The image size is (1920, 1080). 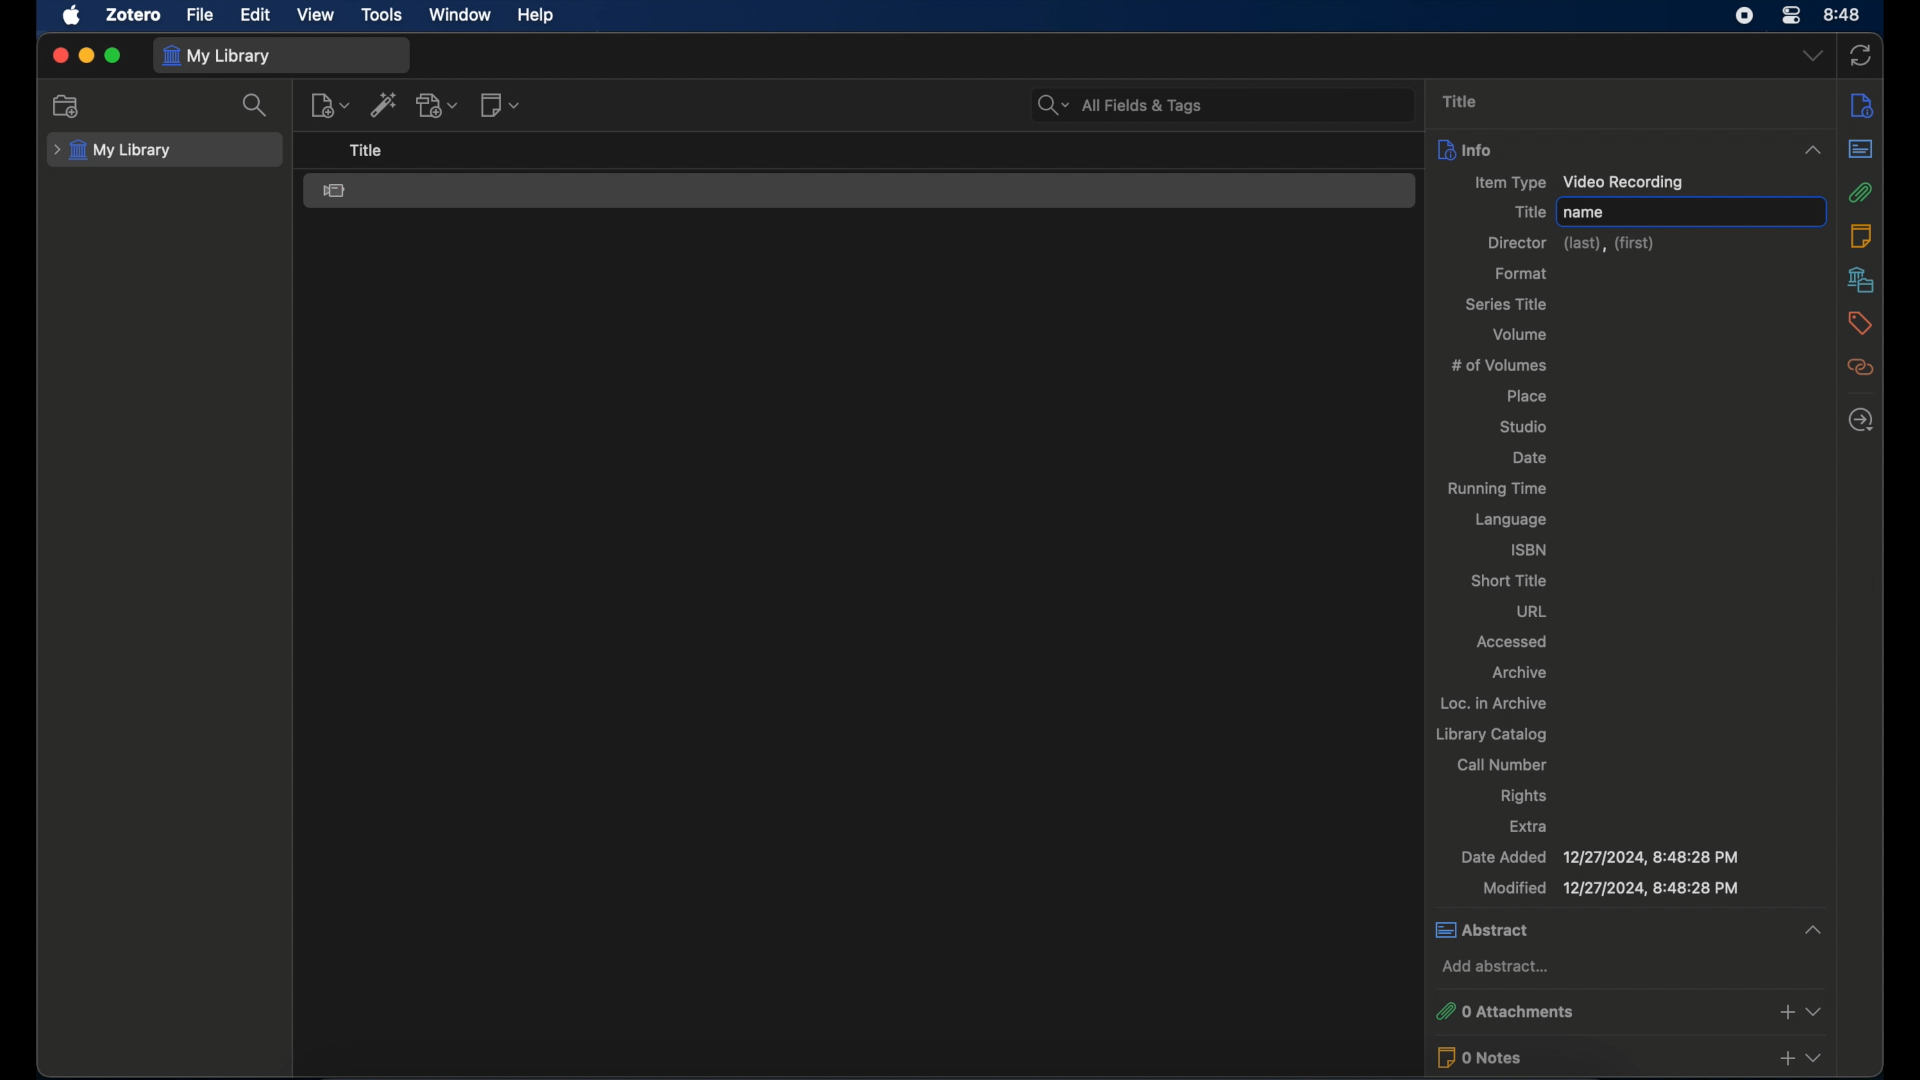 What do you see at coordinates (1244, 107) in the screenshot?
I see `search bar input` at bounding box center [1244, 107].